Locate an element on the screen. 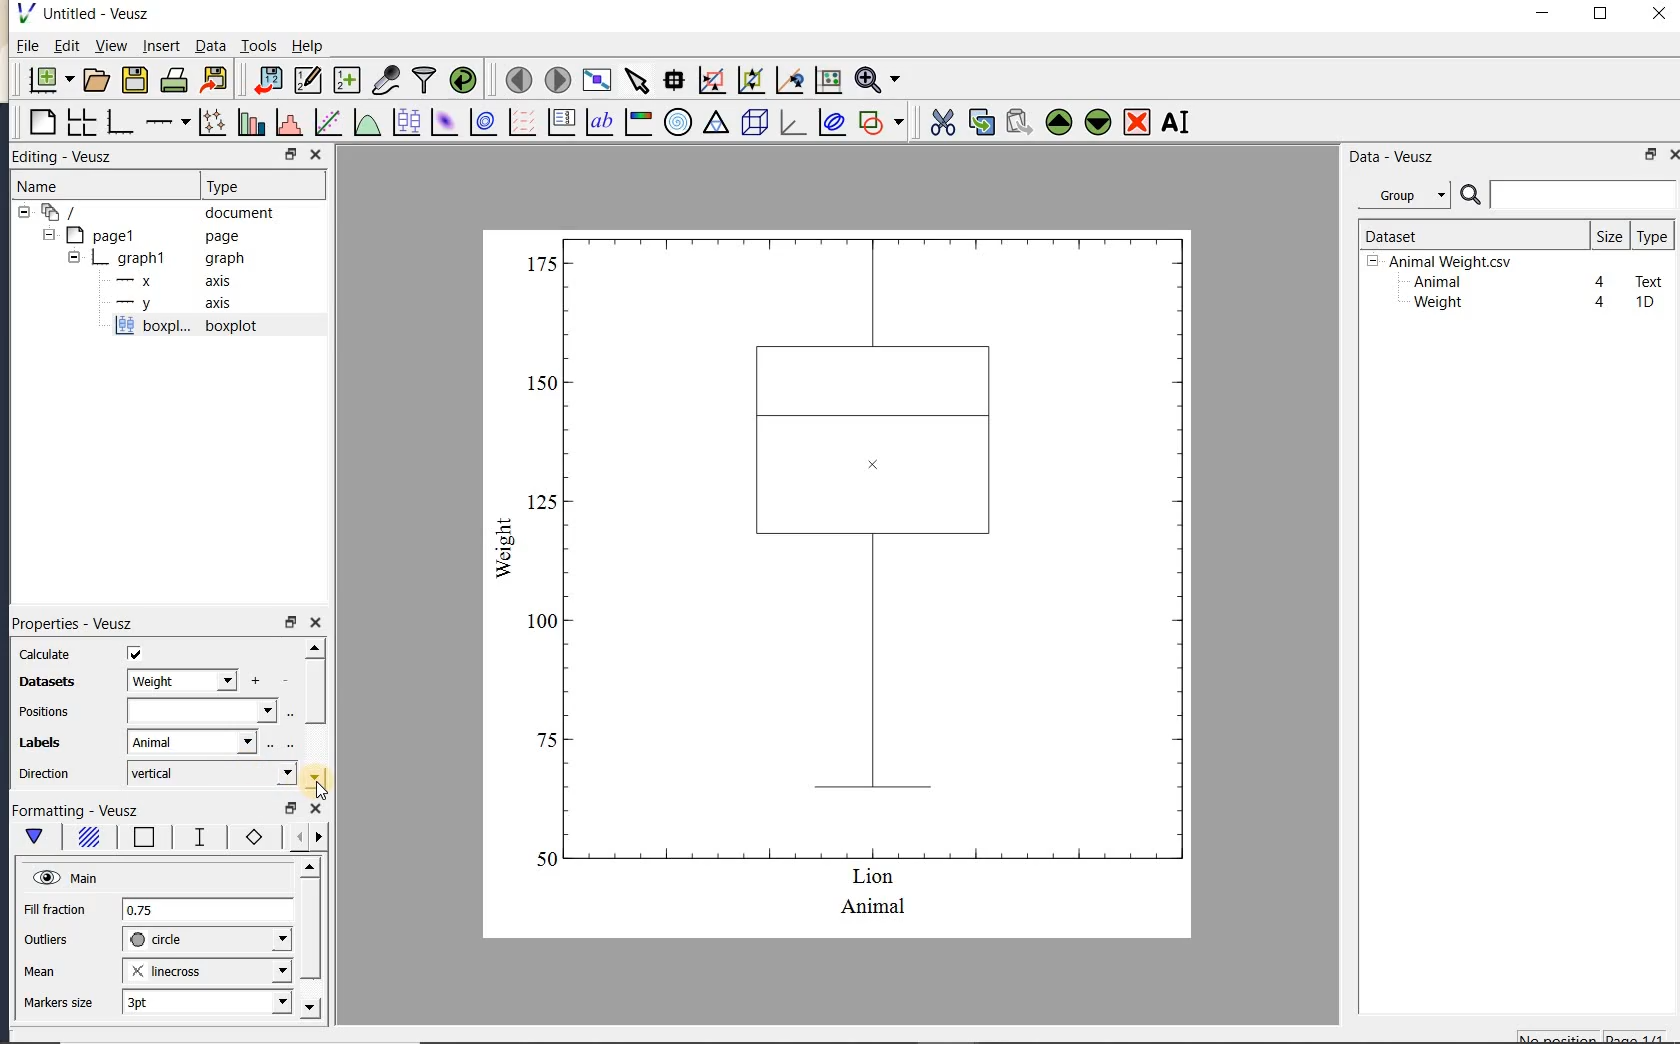  open a document is located at coordinates (94, 80).